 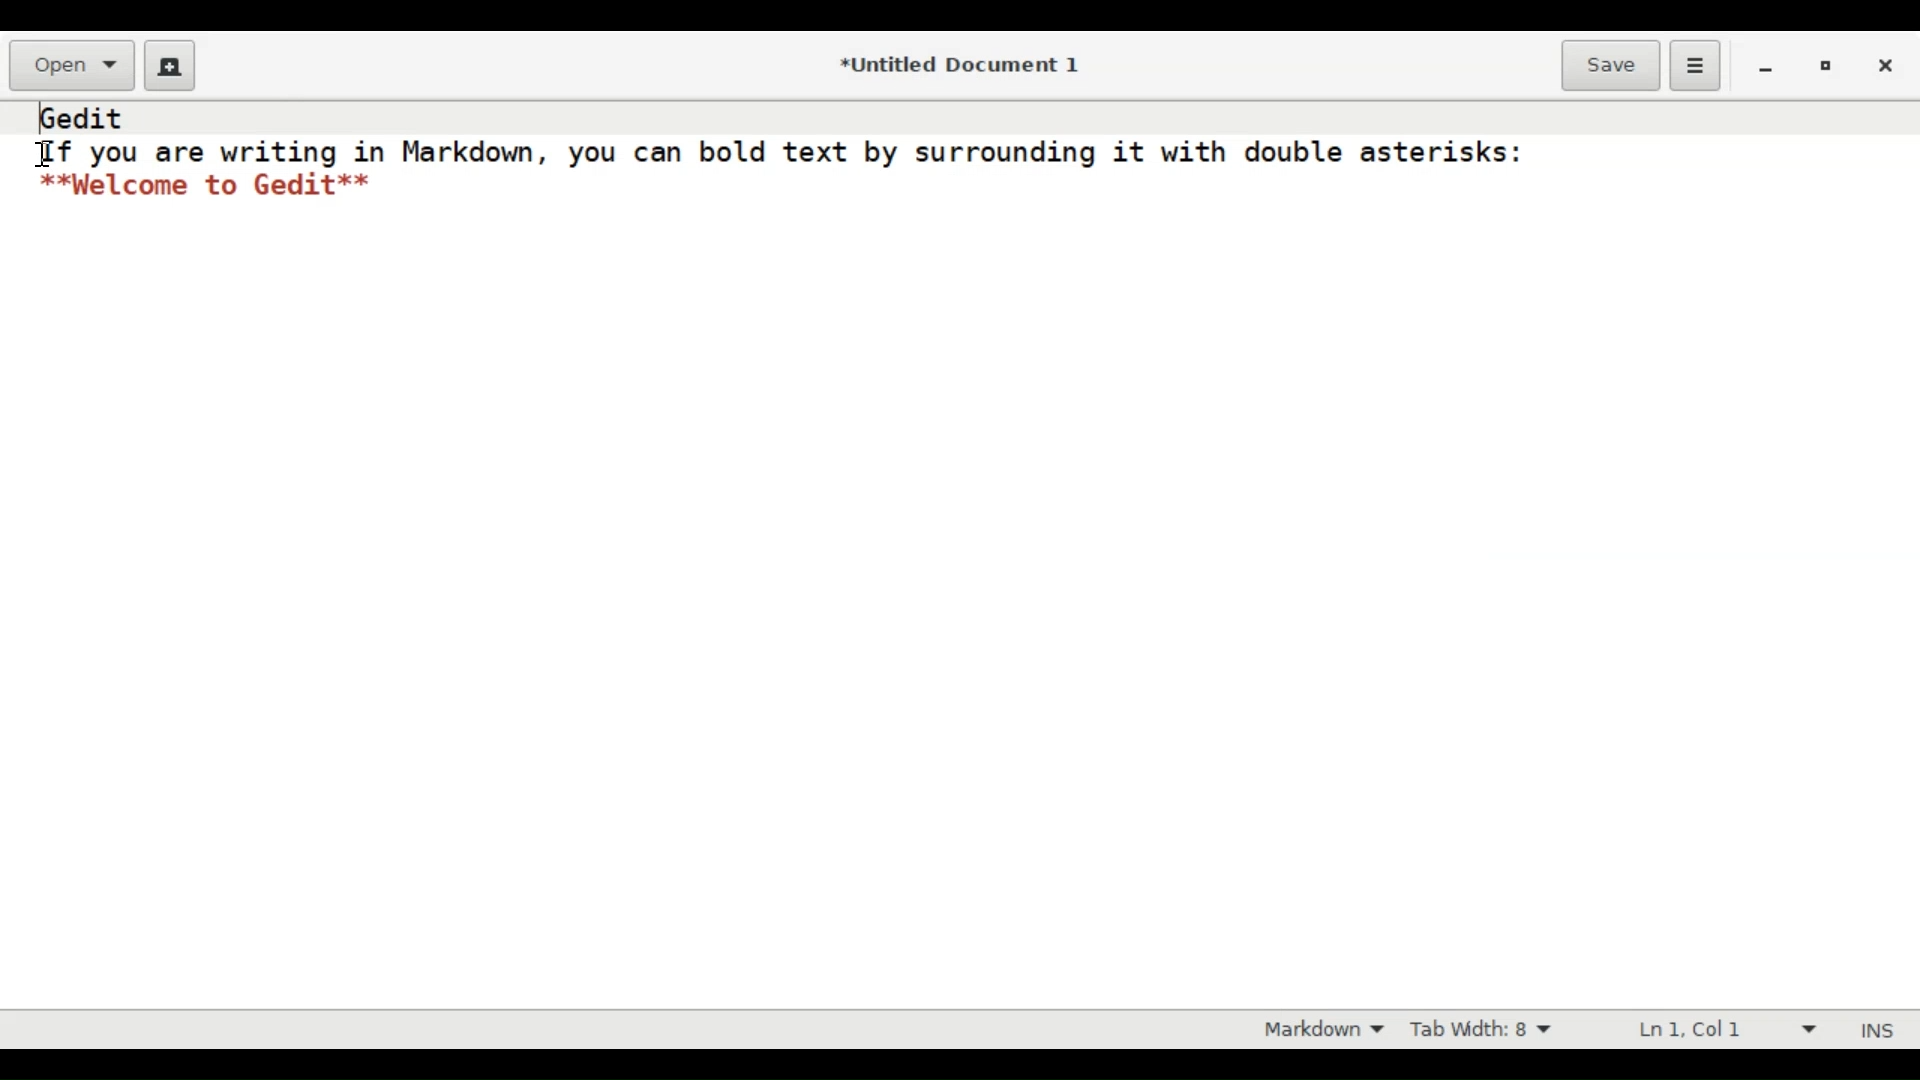 I want to click on Save, so click(x=1610, y=63).